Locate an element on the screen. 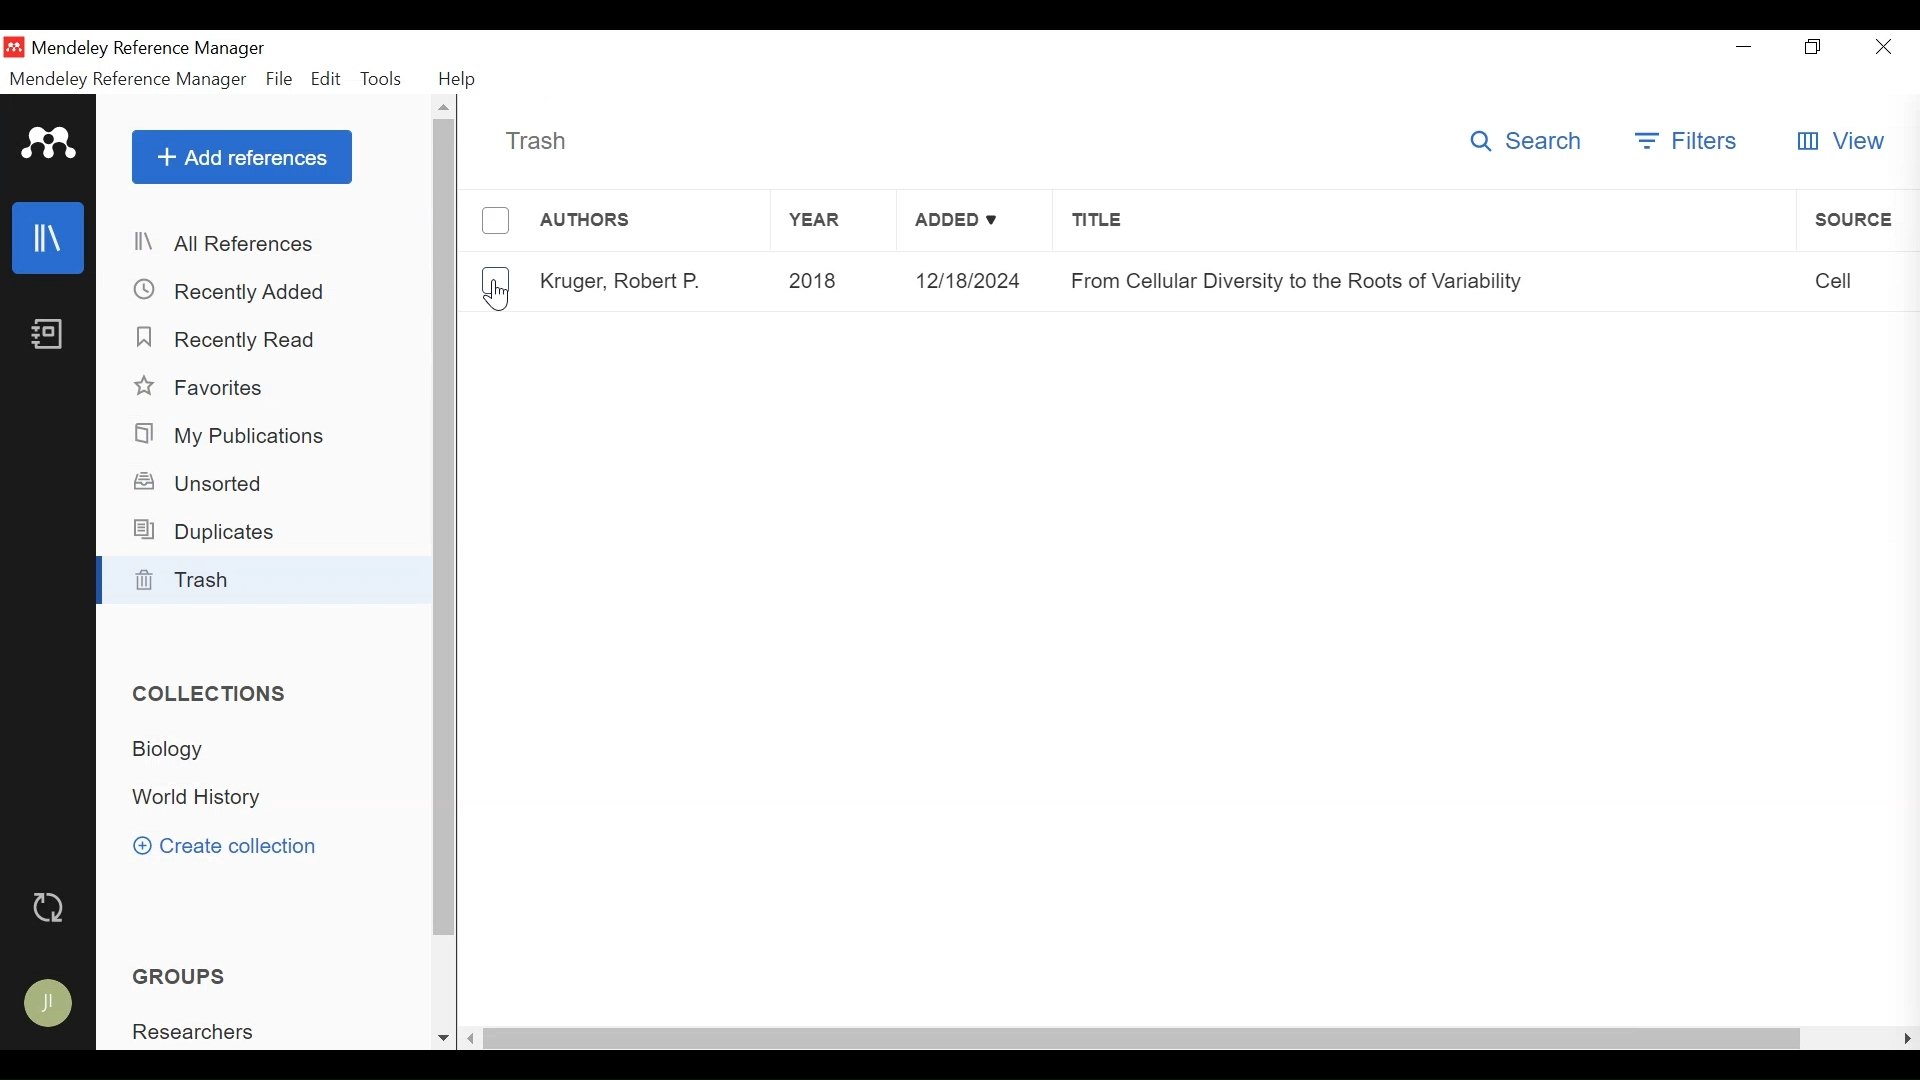  Collections is located at coordinates (214, 694).